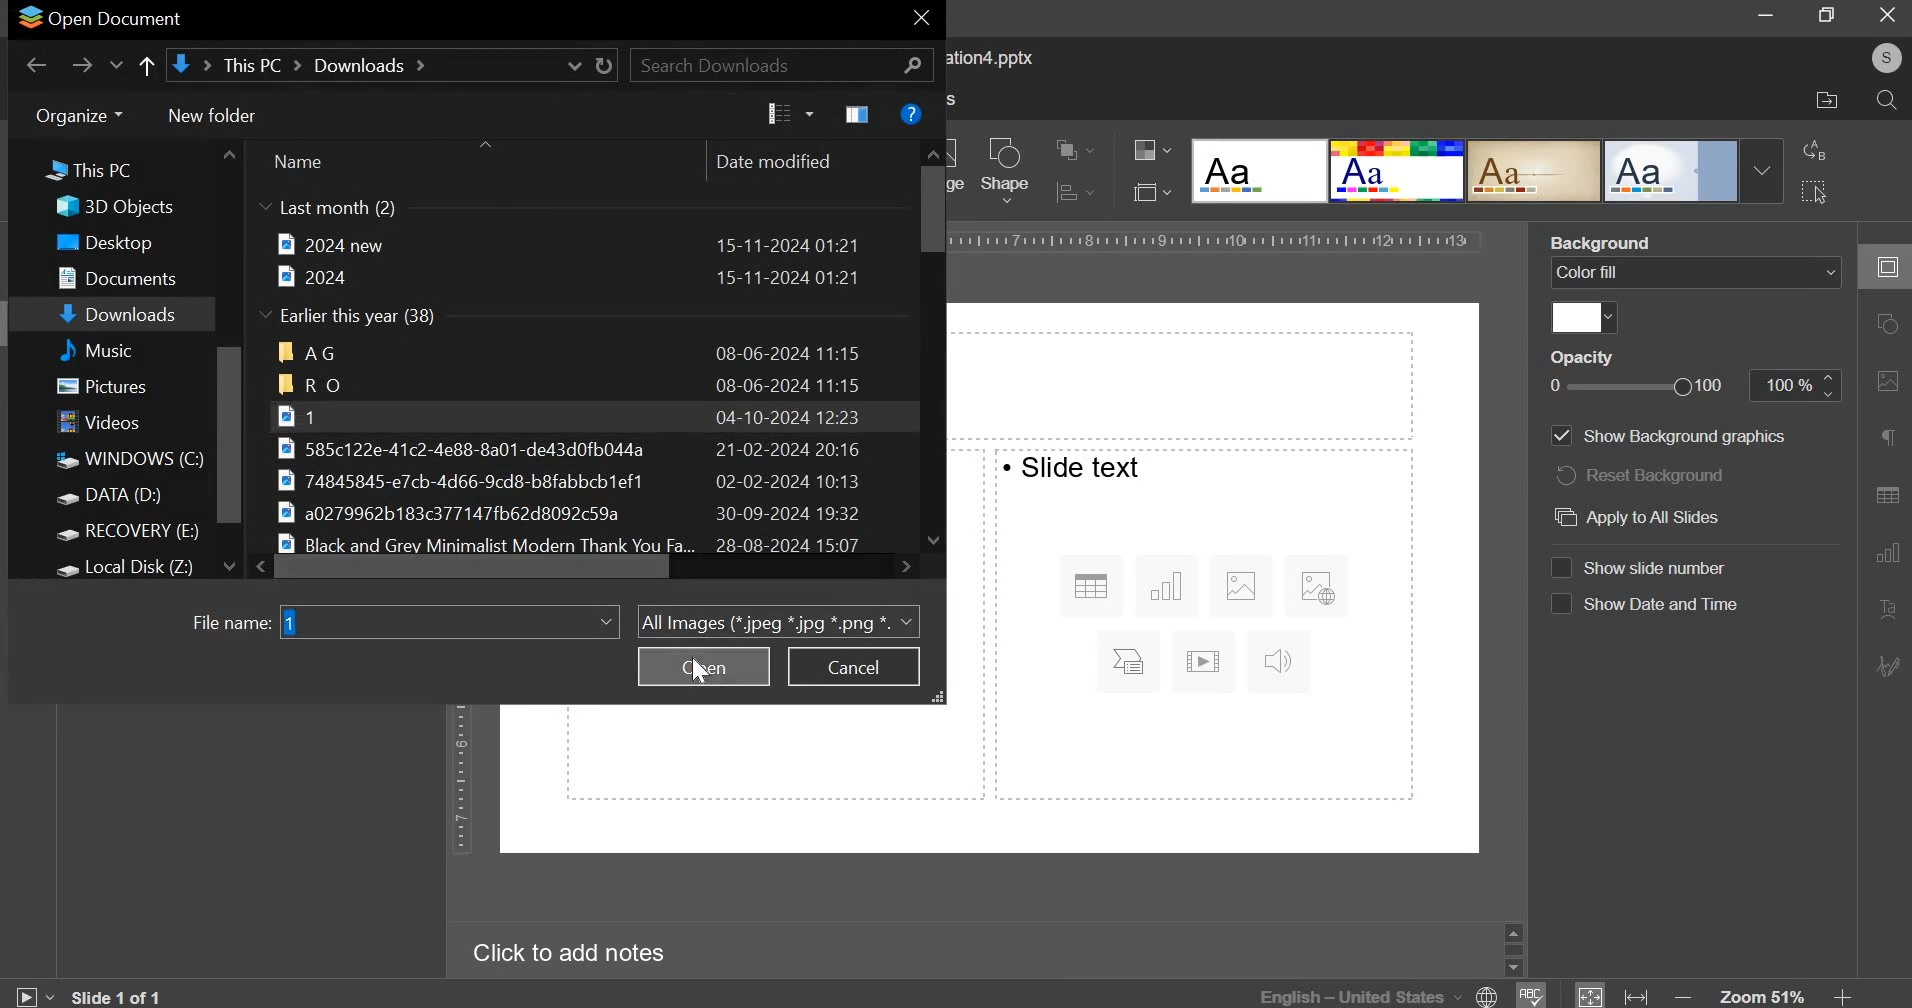  What do you see at coordinates (1513, 948) in the screenshot?
I see `slider` at bounding box center [1513, 948].